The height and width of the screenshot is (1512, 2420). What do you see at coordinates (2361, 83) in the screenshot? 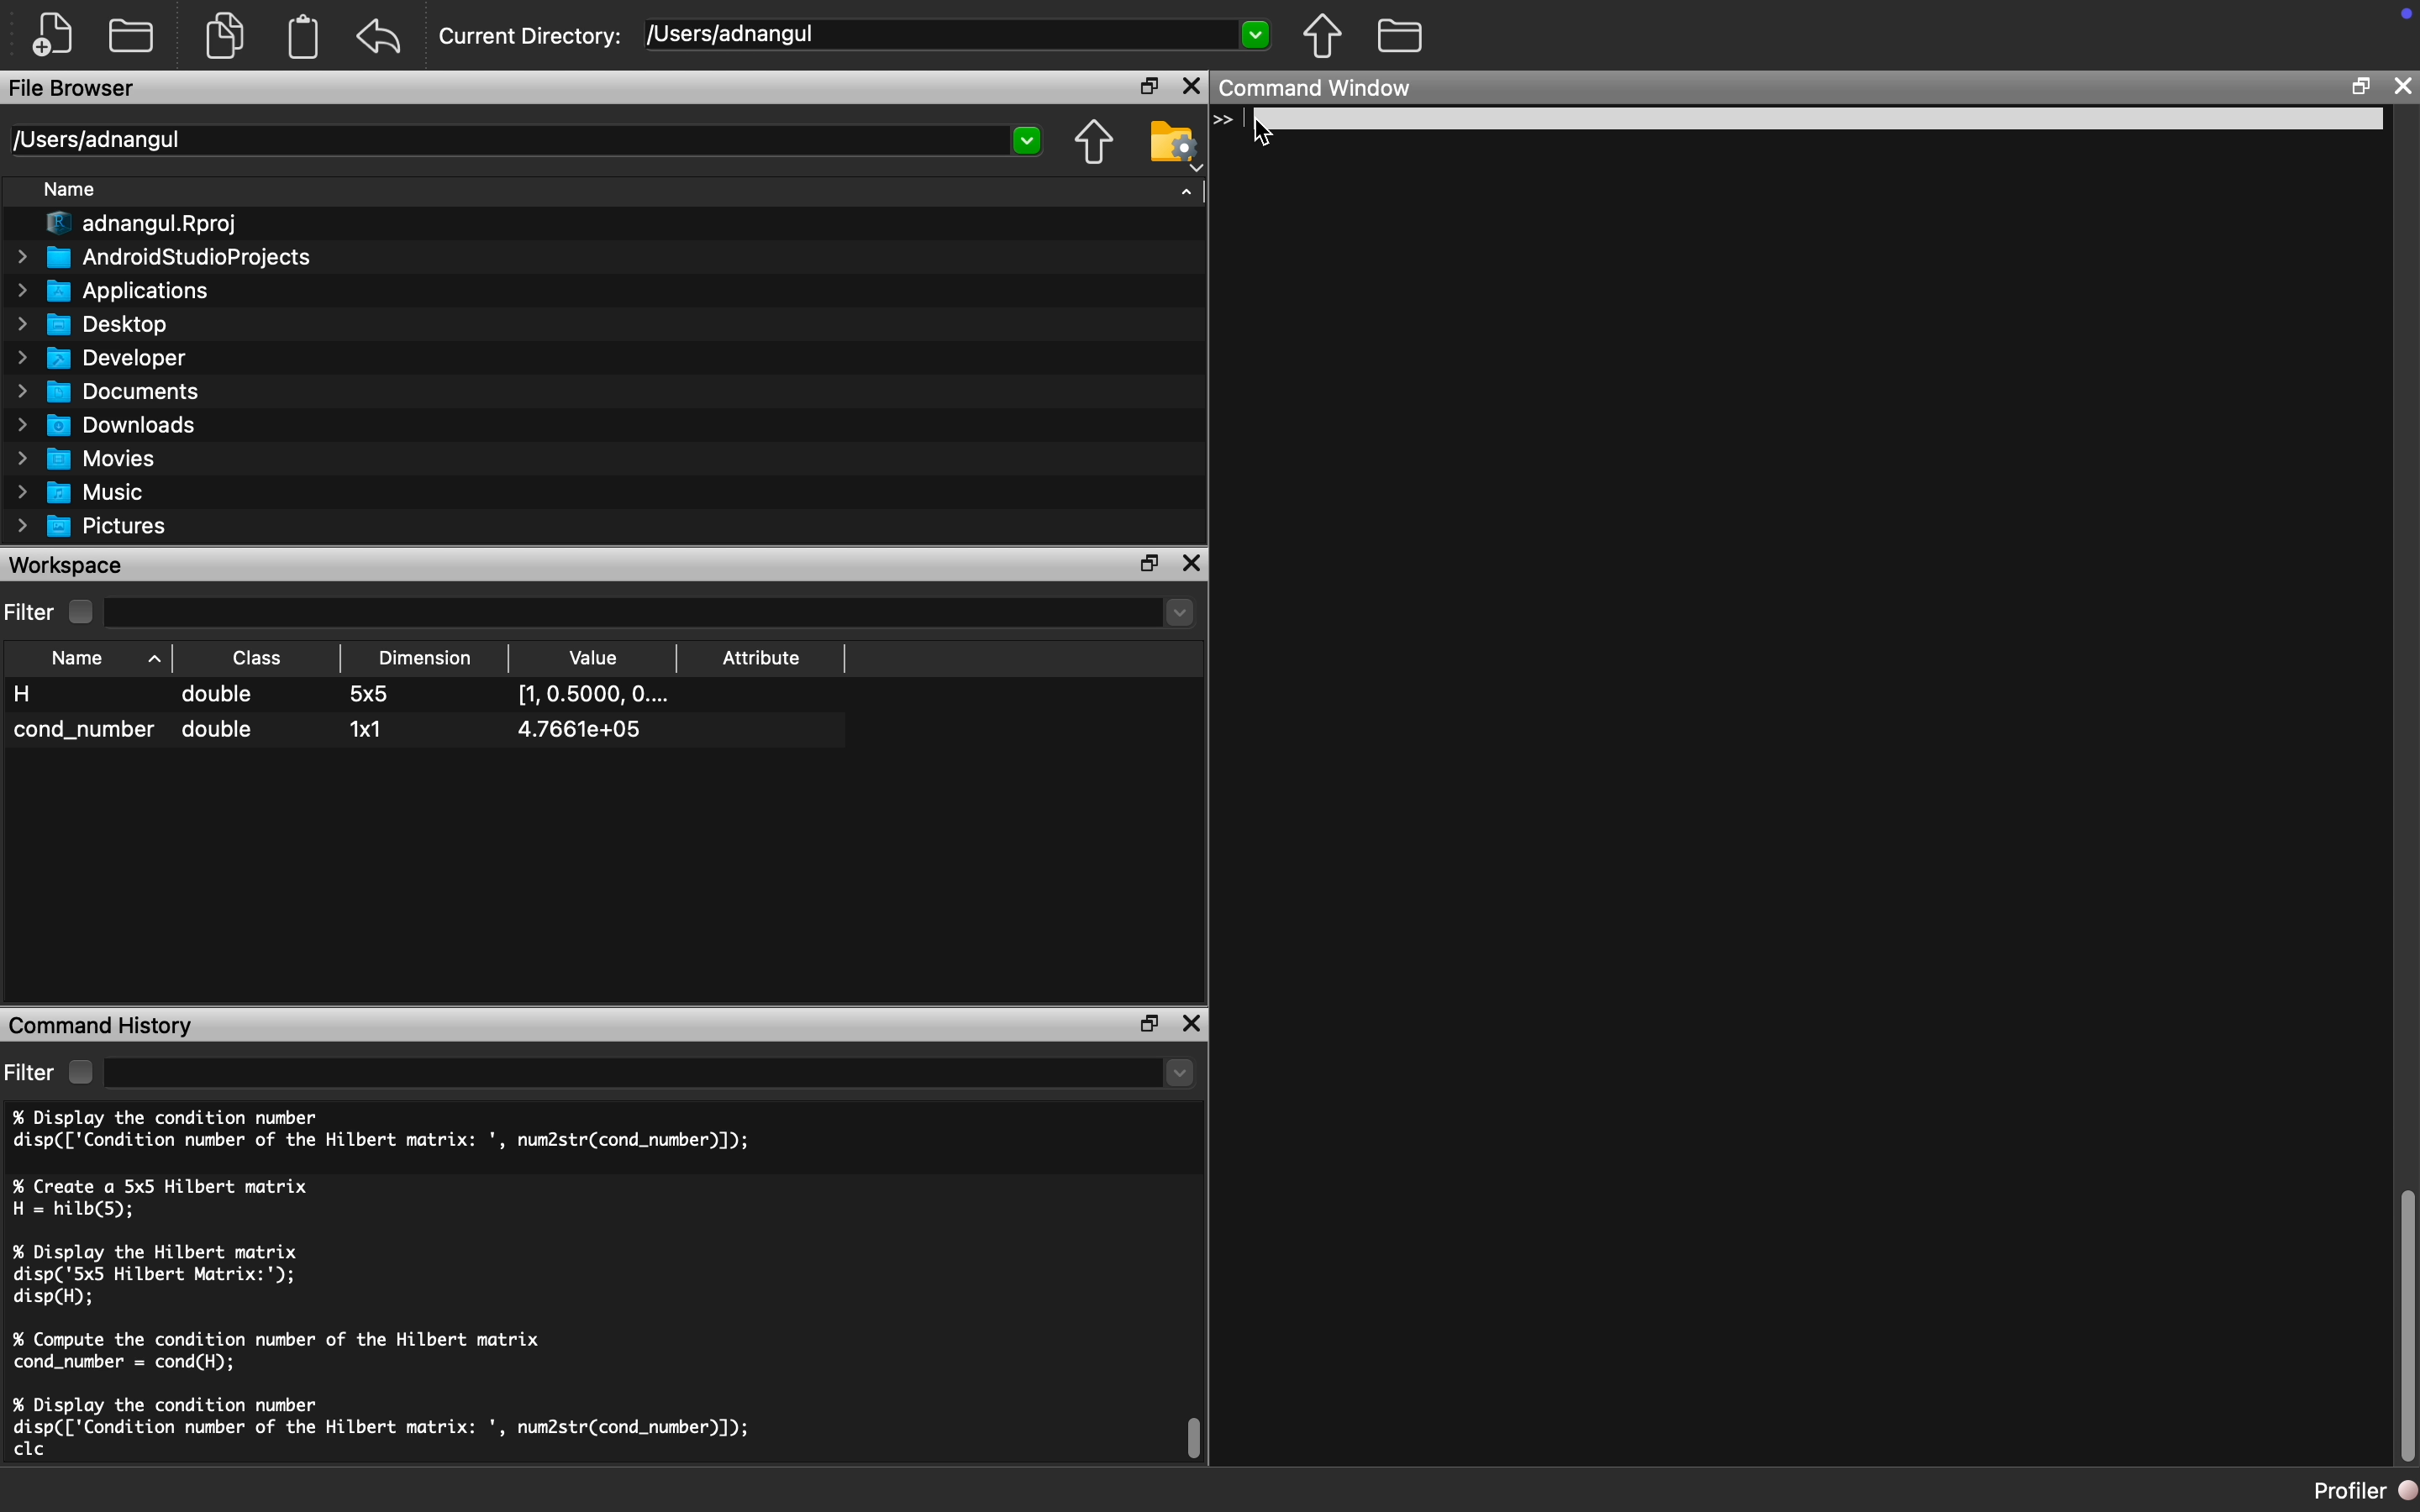
I see `Restore Down` at bounding box center [2361, 83].